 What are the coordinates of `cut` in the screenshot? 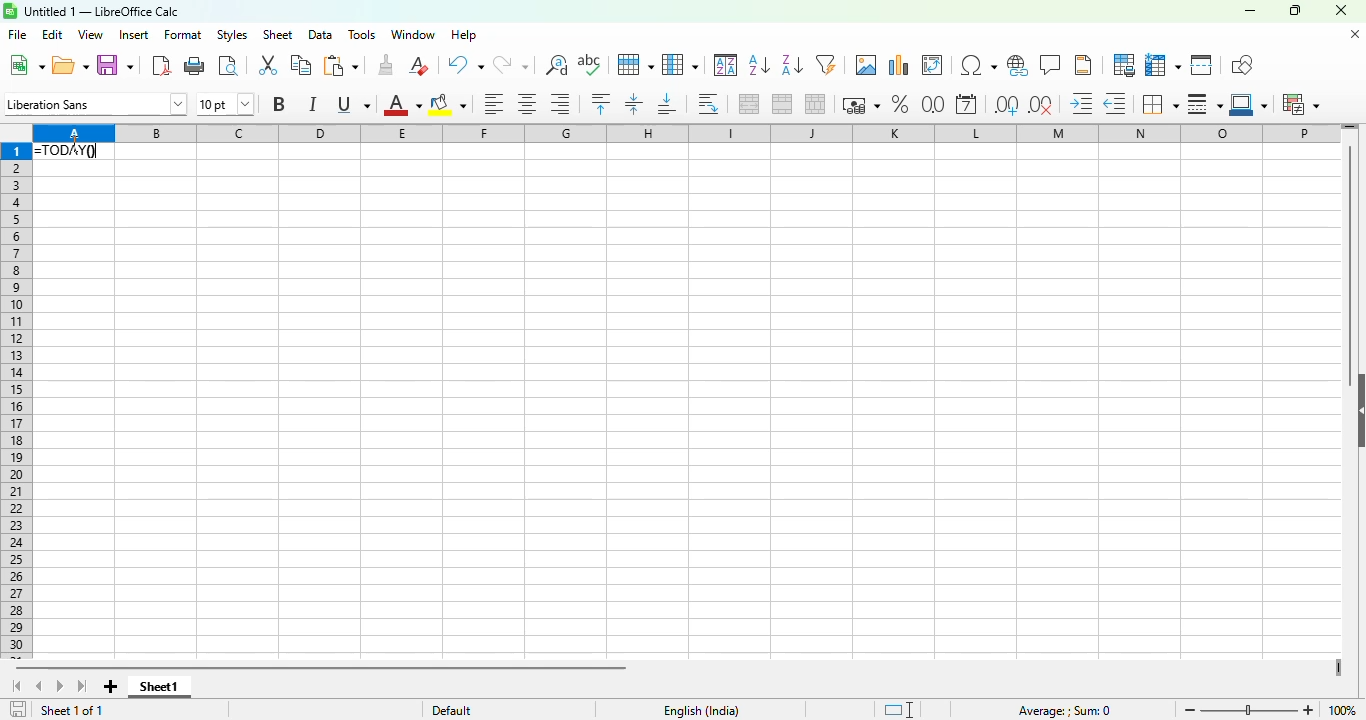 It's located at (269, 65).